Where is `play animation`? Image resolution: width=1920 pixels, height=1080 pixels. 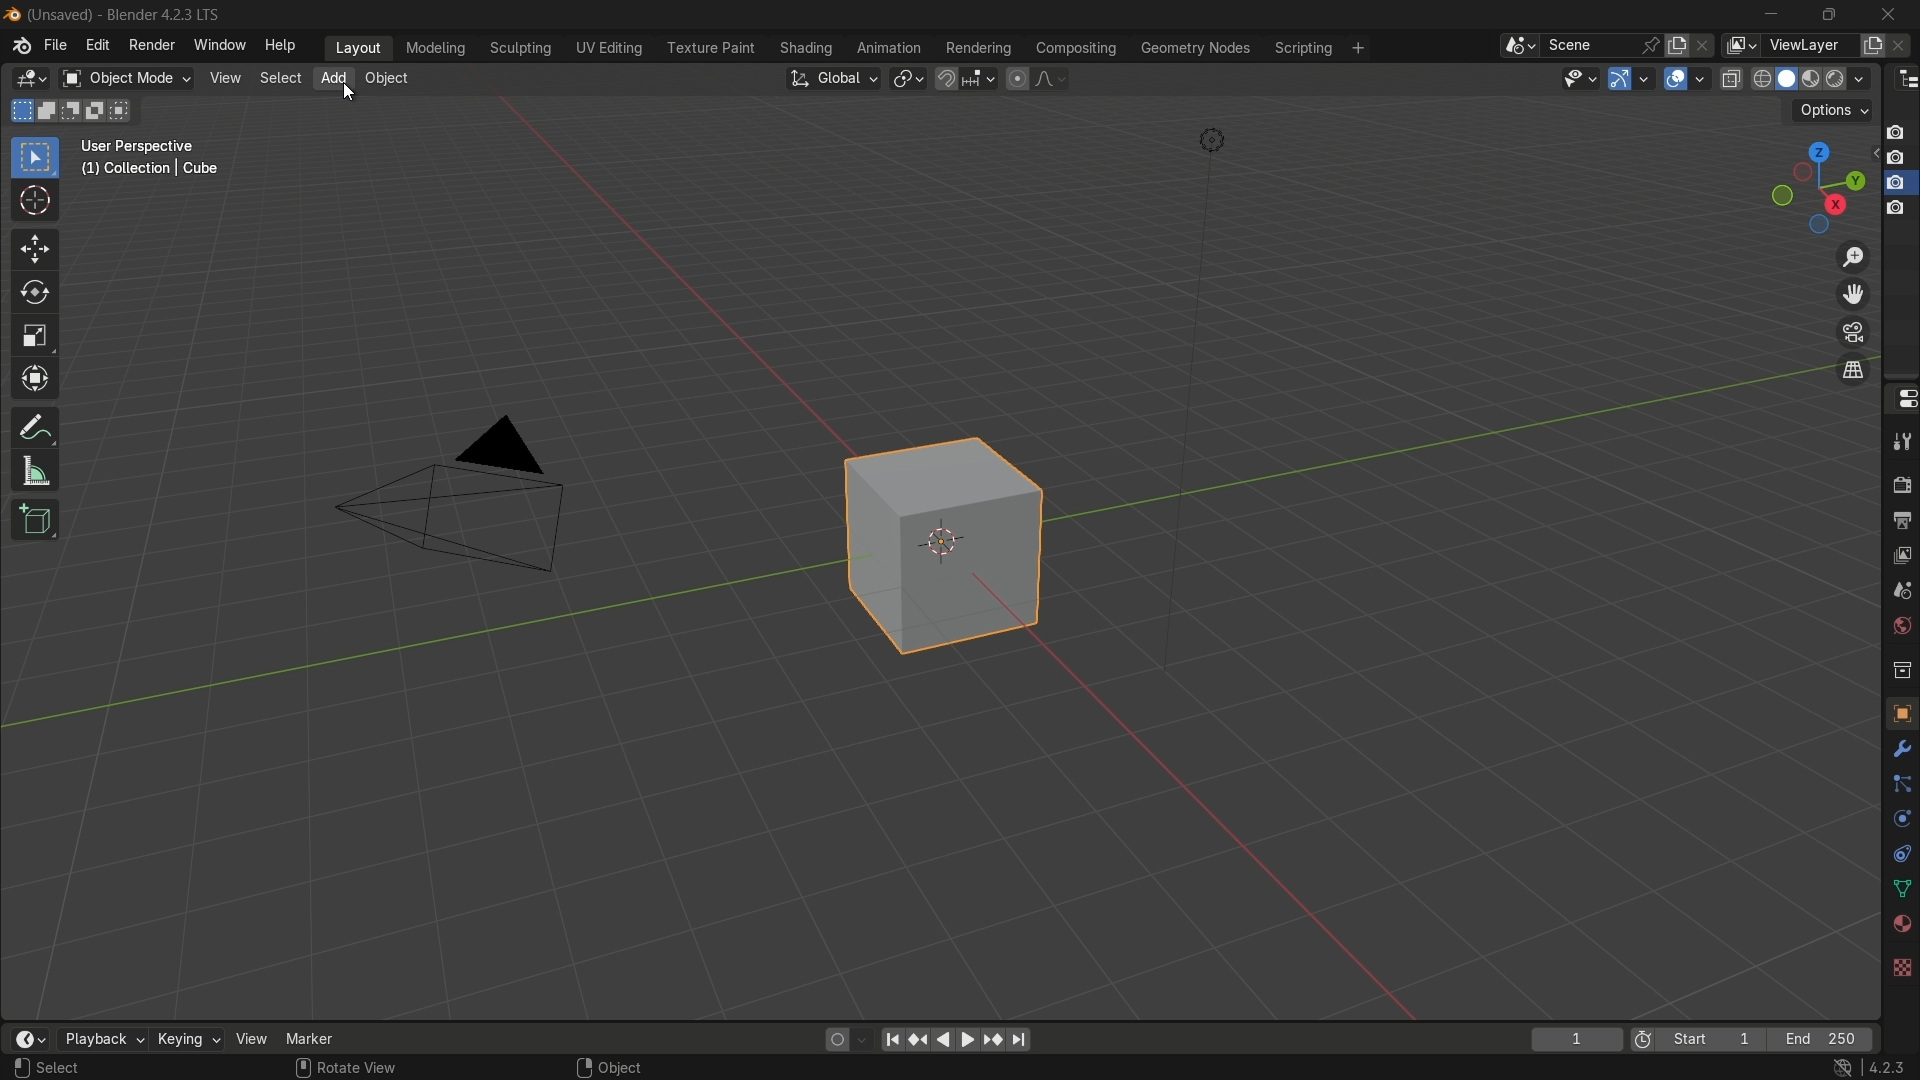 play animation is located at coordinates (956, 1039).